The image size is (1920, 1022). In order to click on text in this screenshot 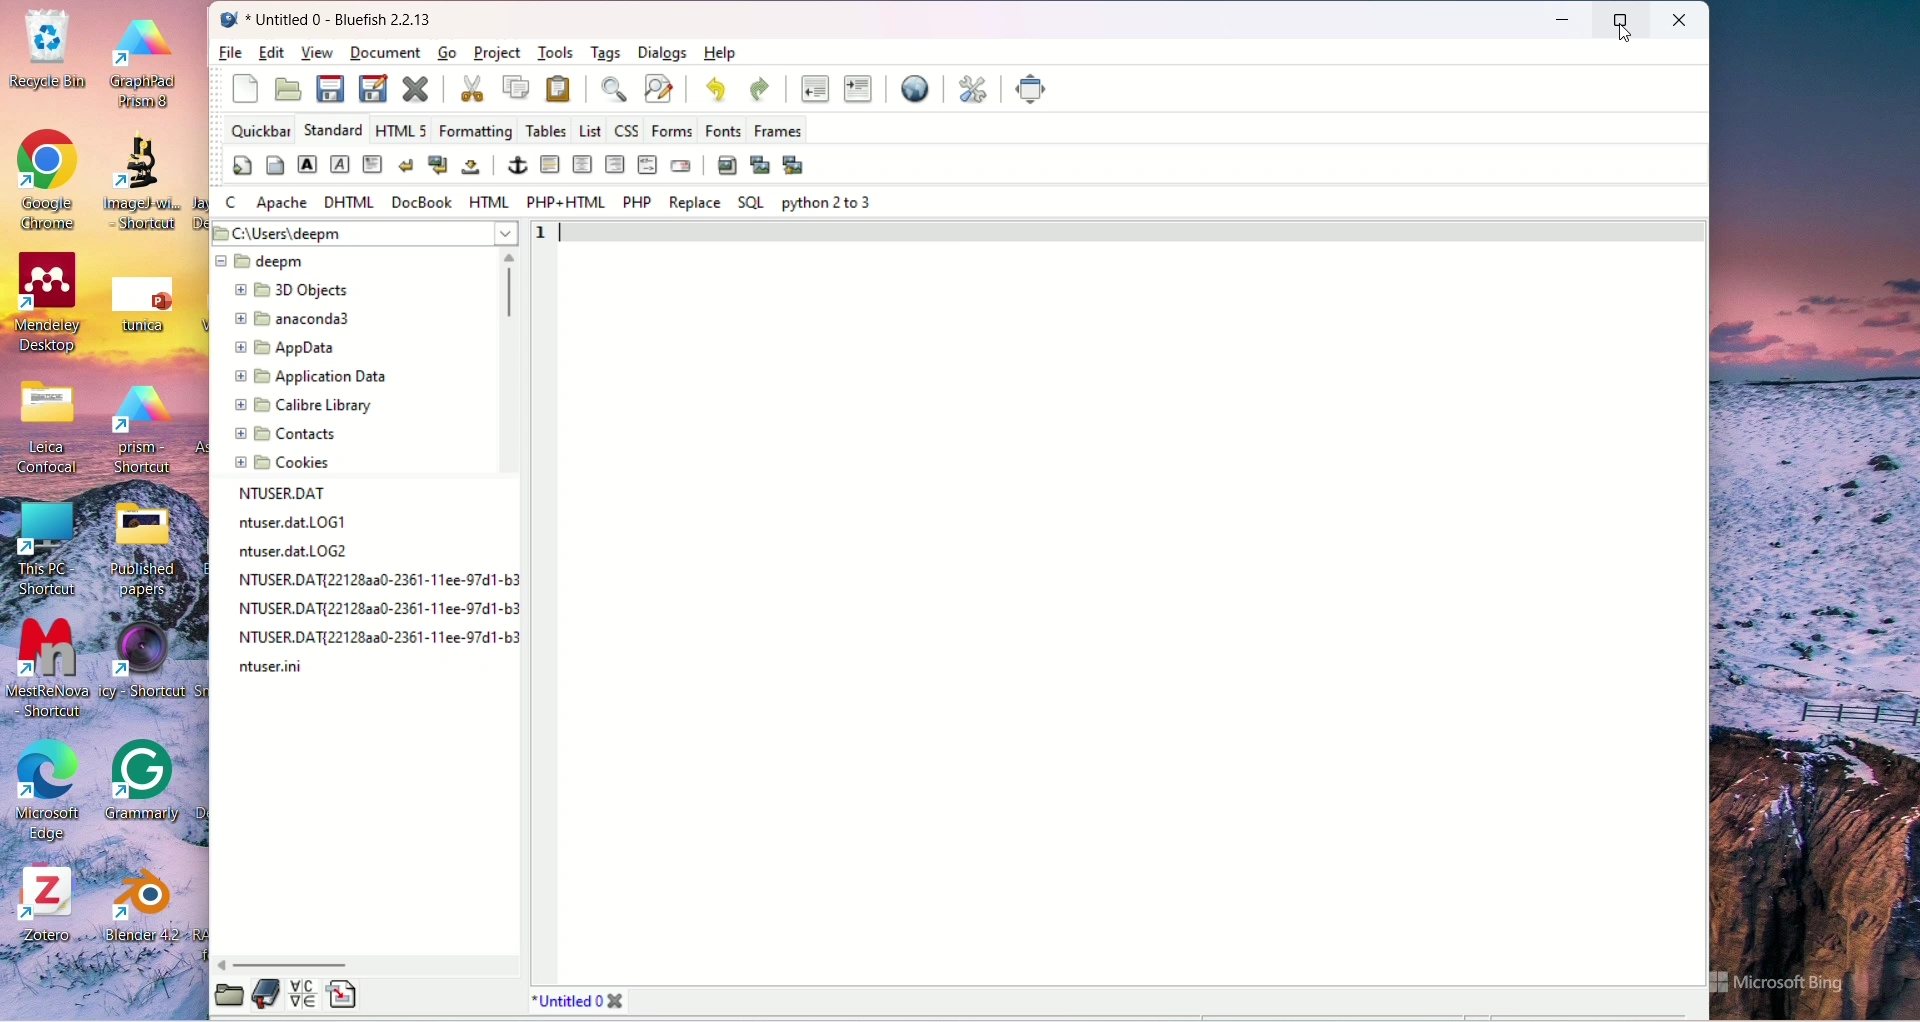, I will do `click(381, 584)`.